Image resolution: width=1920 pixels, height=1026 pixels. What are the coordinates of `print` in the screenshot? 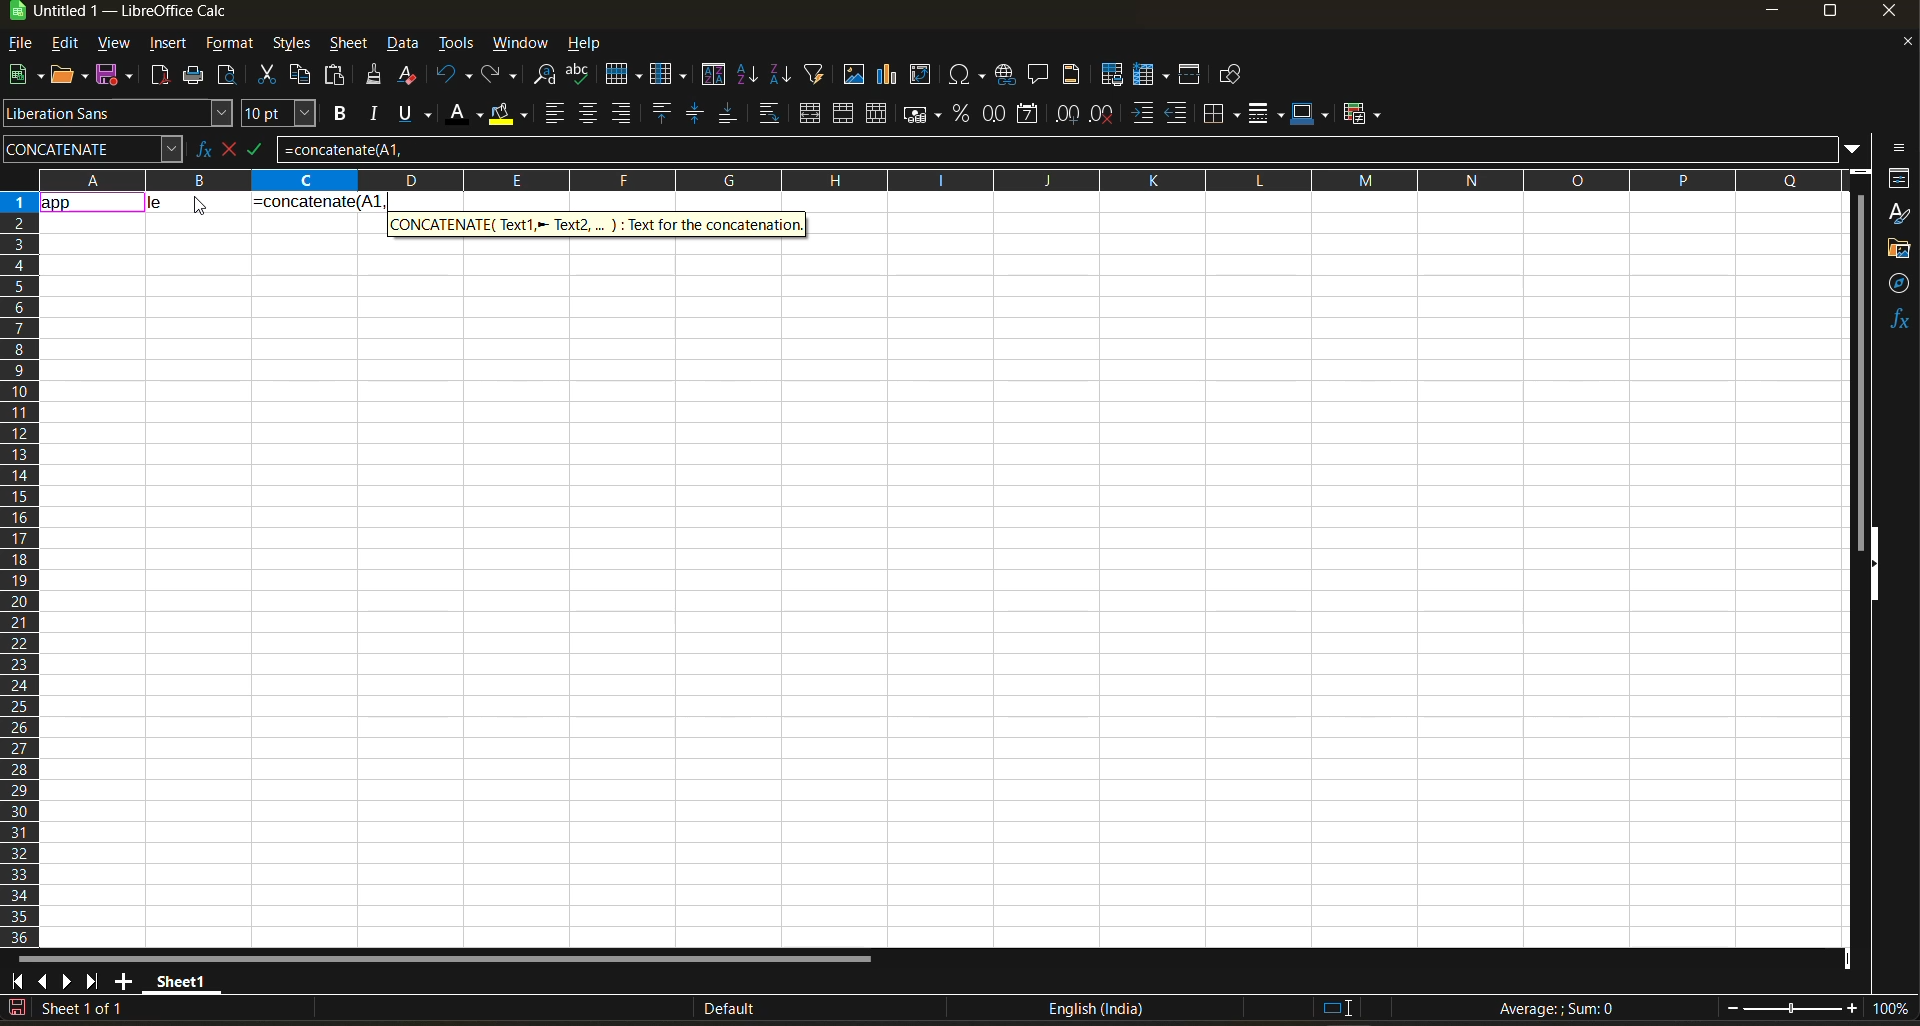 It's located at (193, 76).